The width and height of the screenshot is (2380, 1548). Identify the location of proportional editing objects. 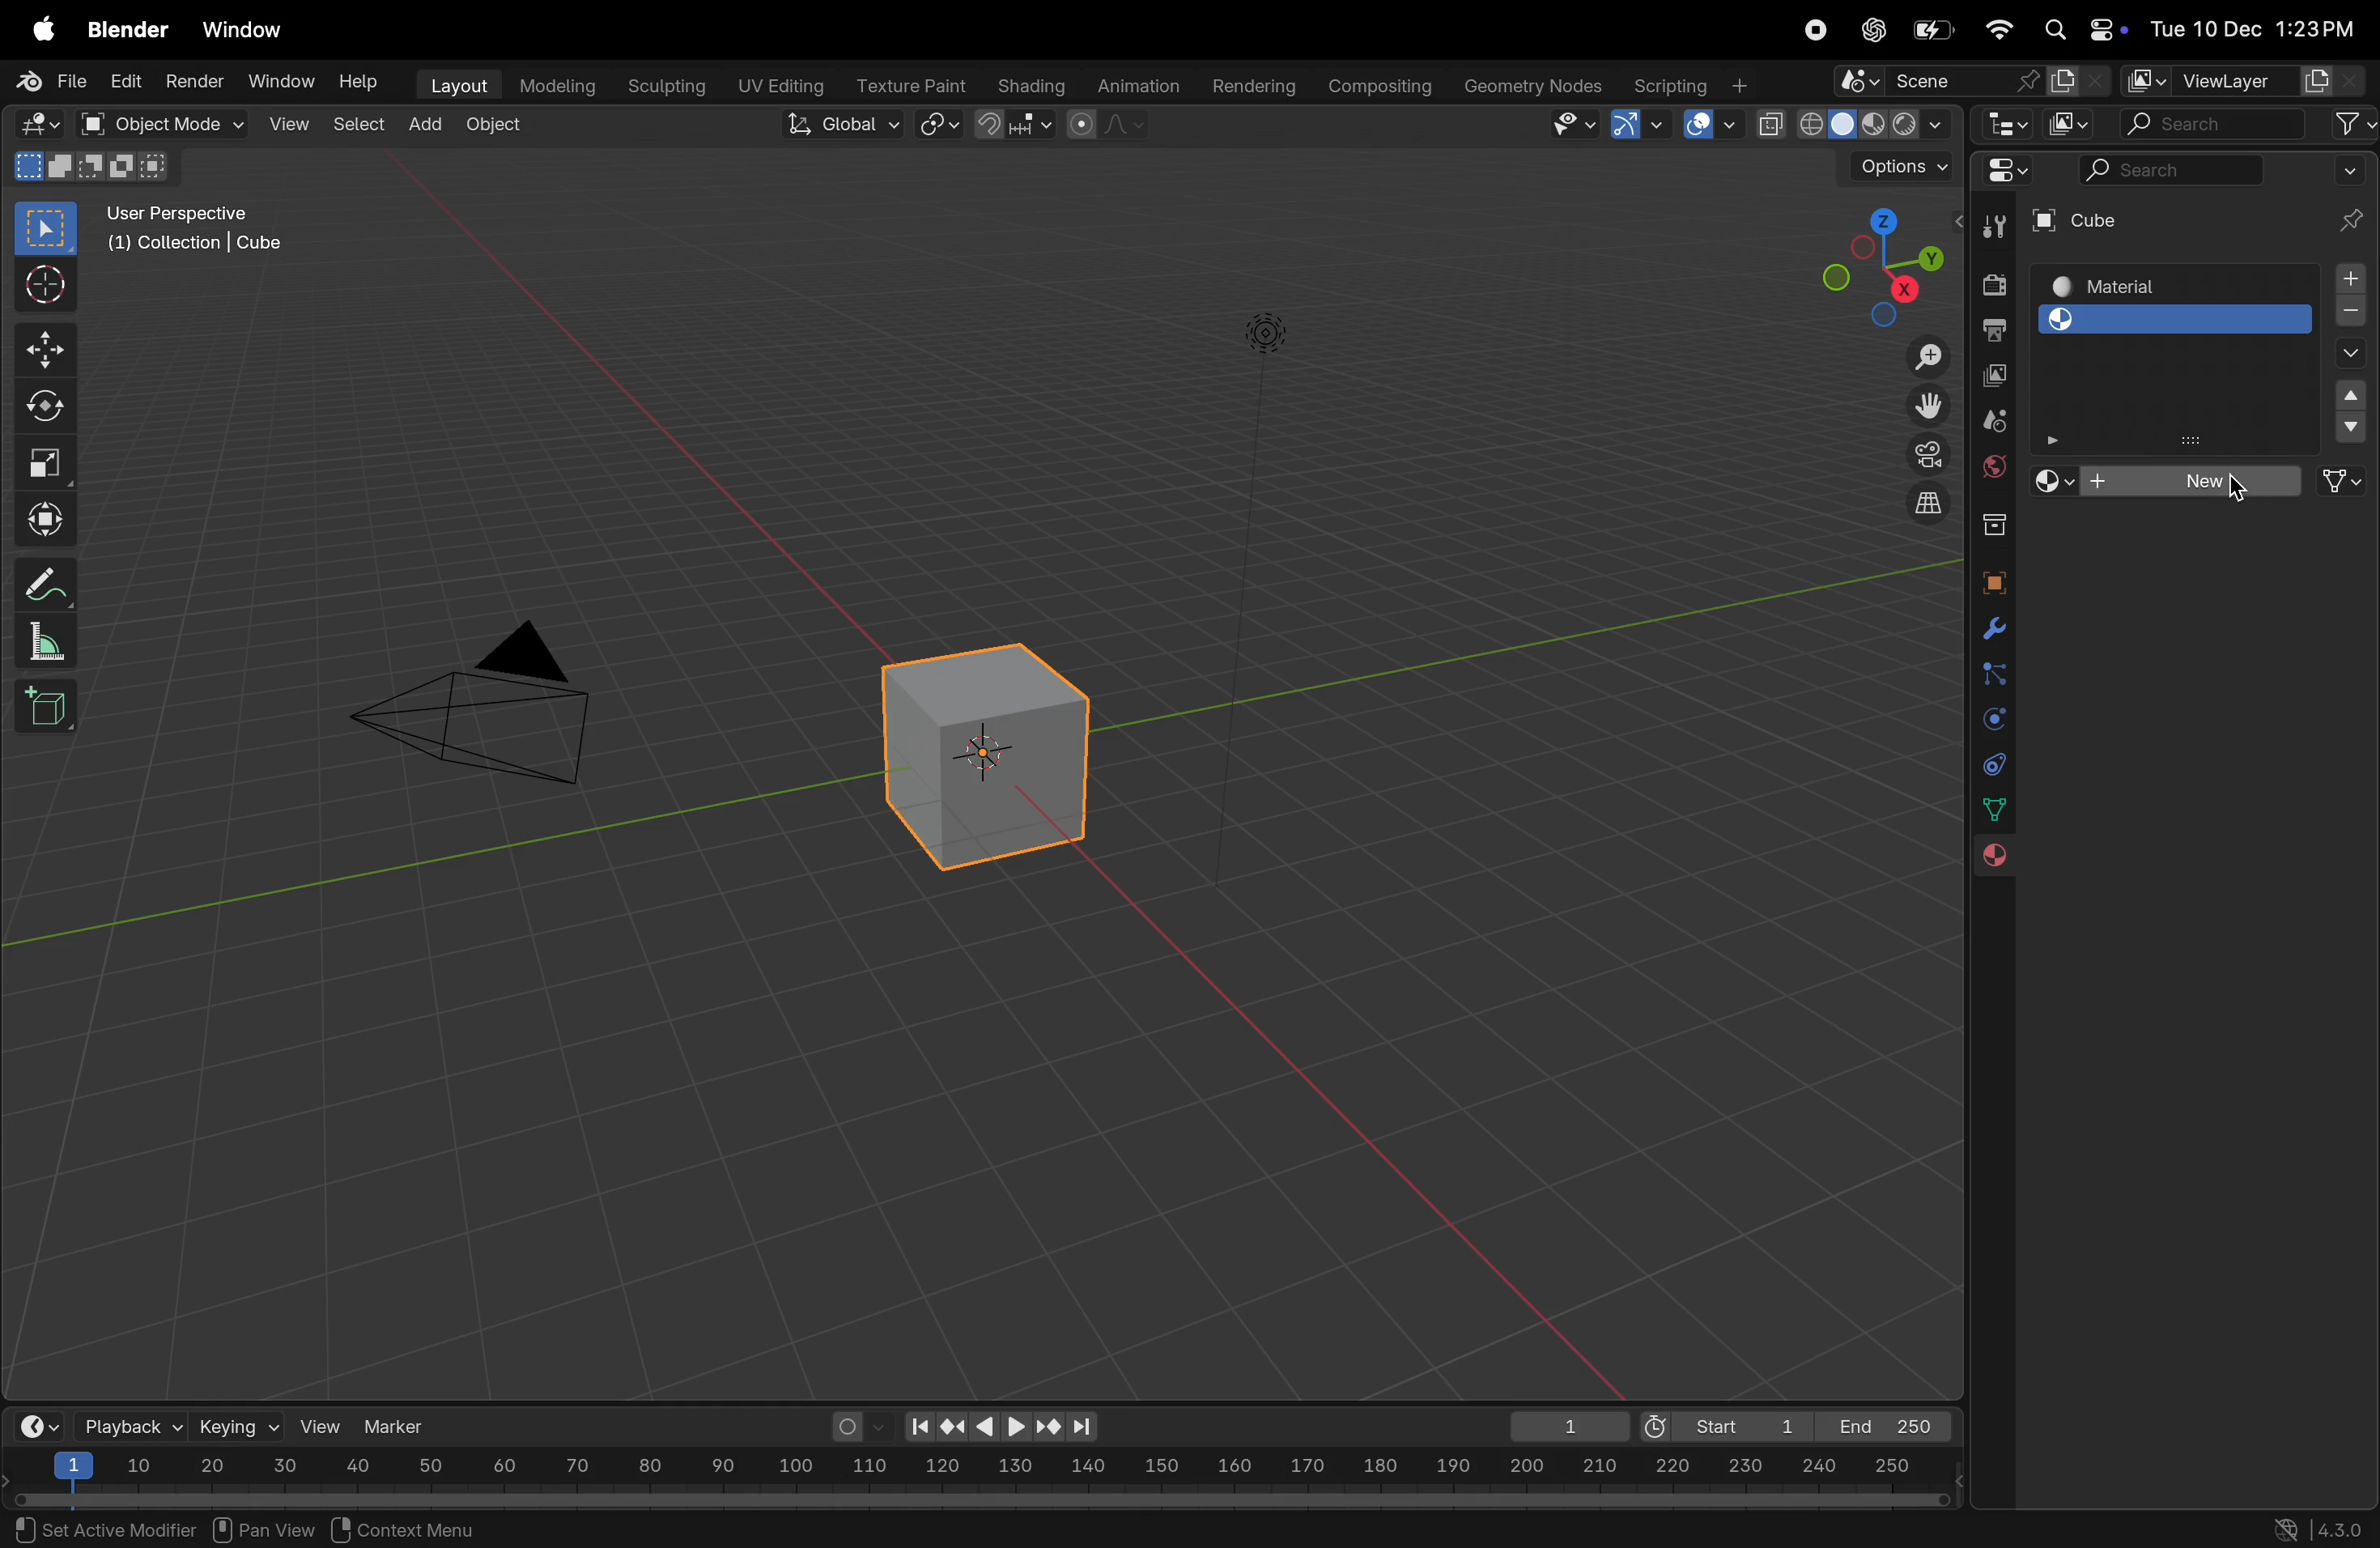
(1110, 127).